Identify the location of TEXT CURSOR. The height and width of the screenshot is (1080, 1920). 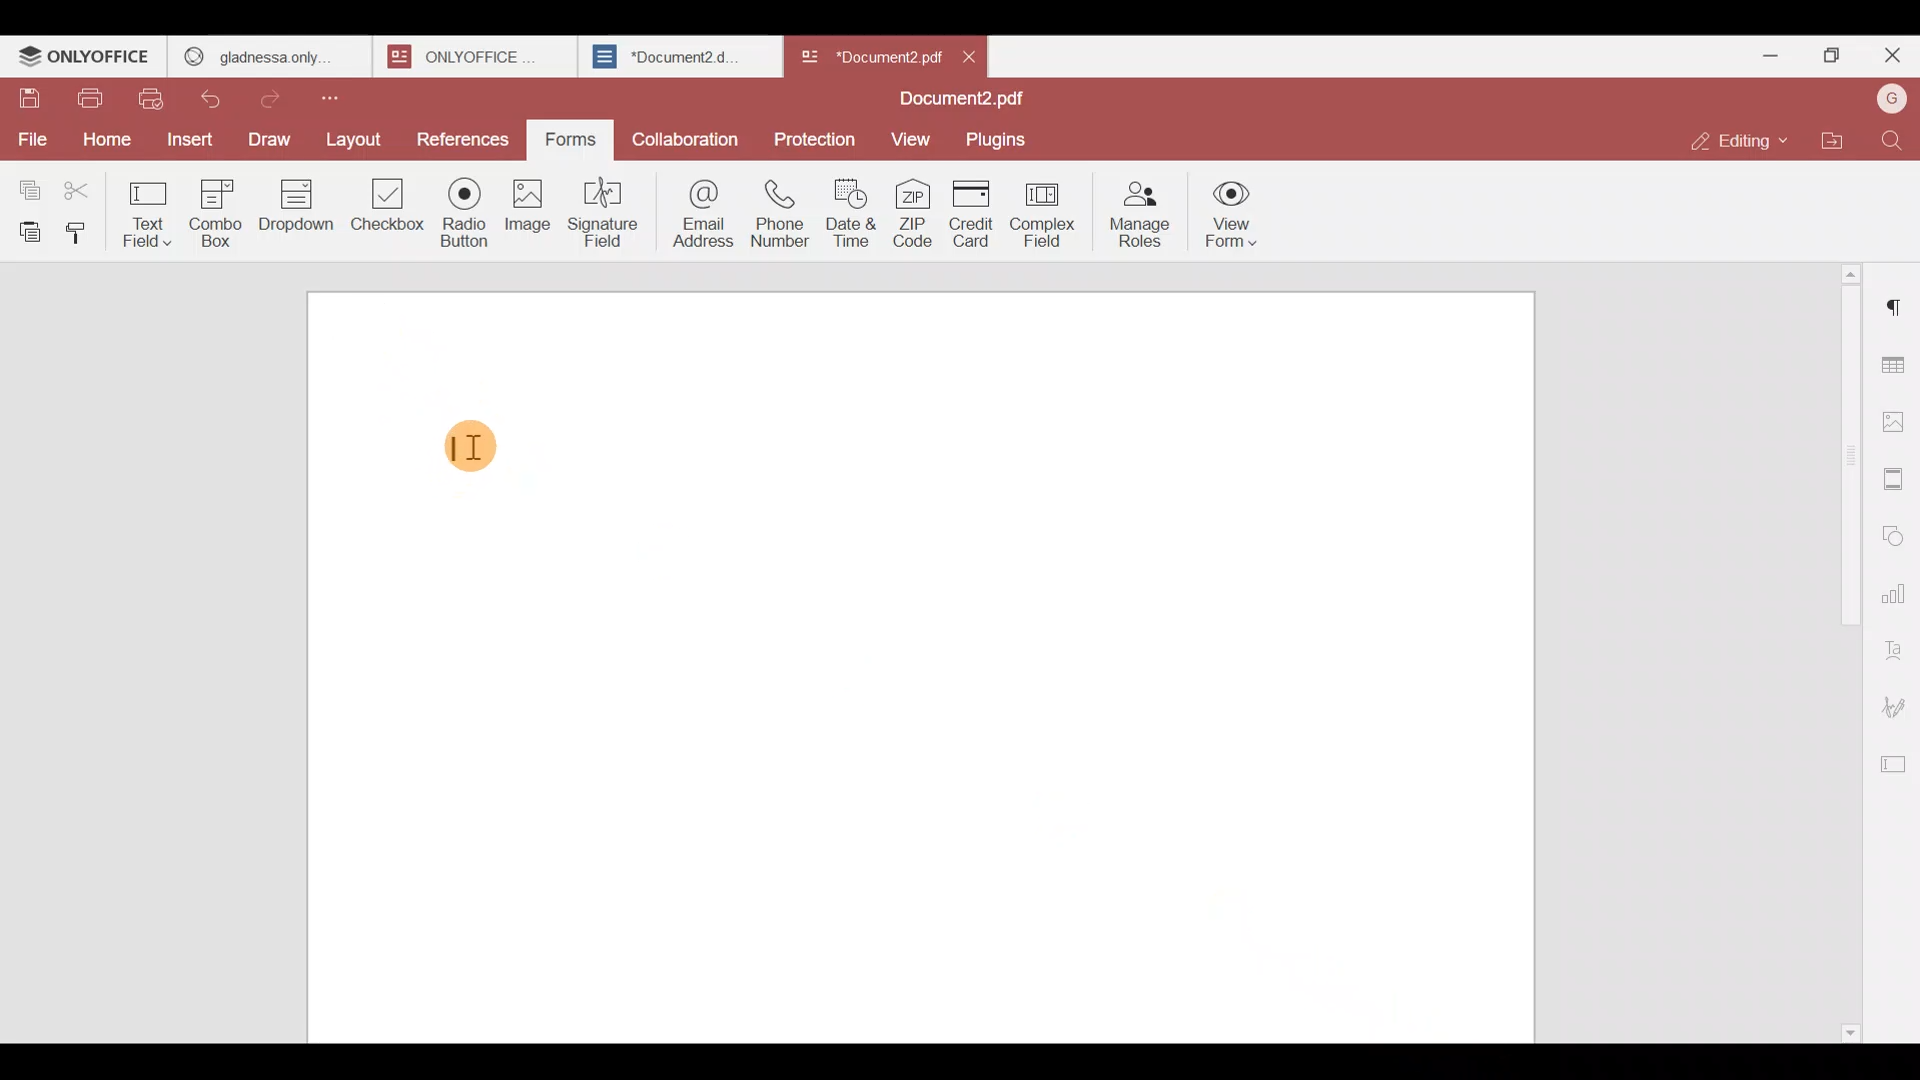
(476, 450).